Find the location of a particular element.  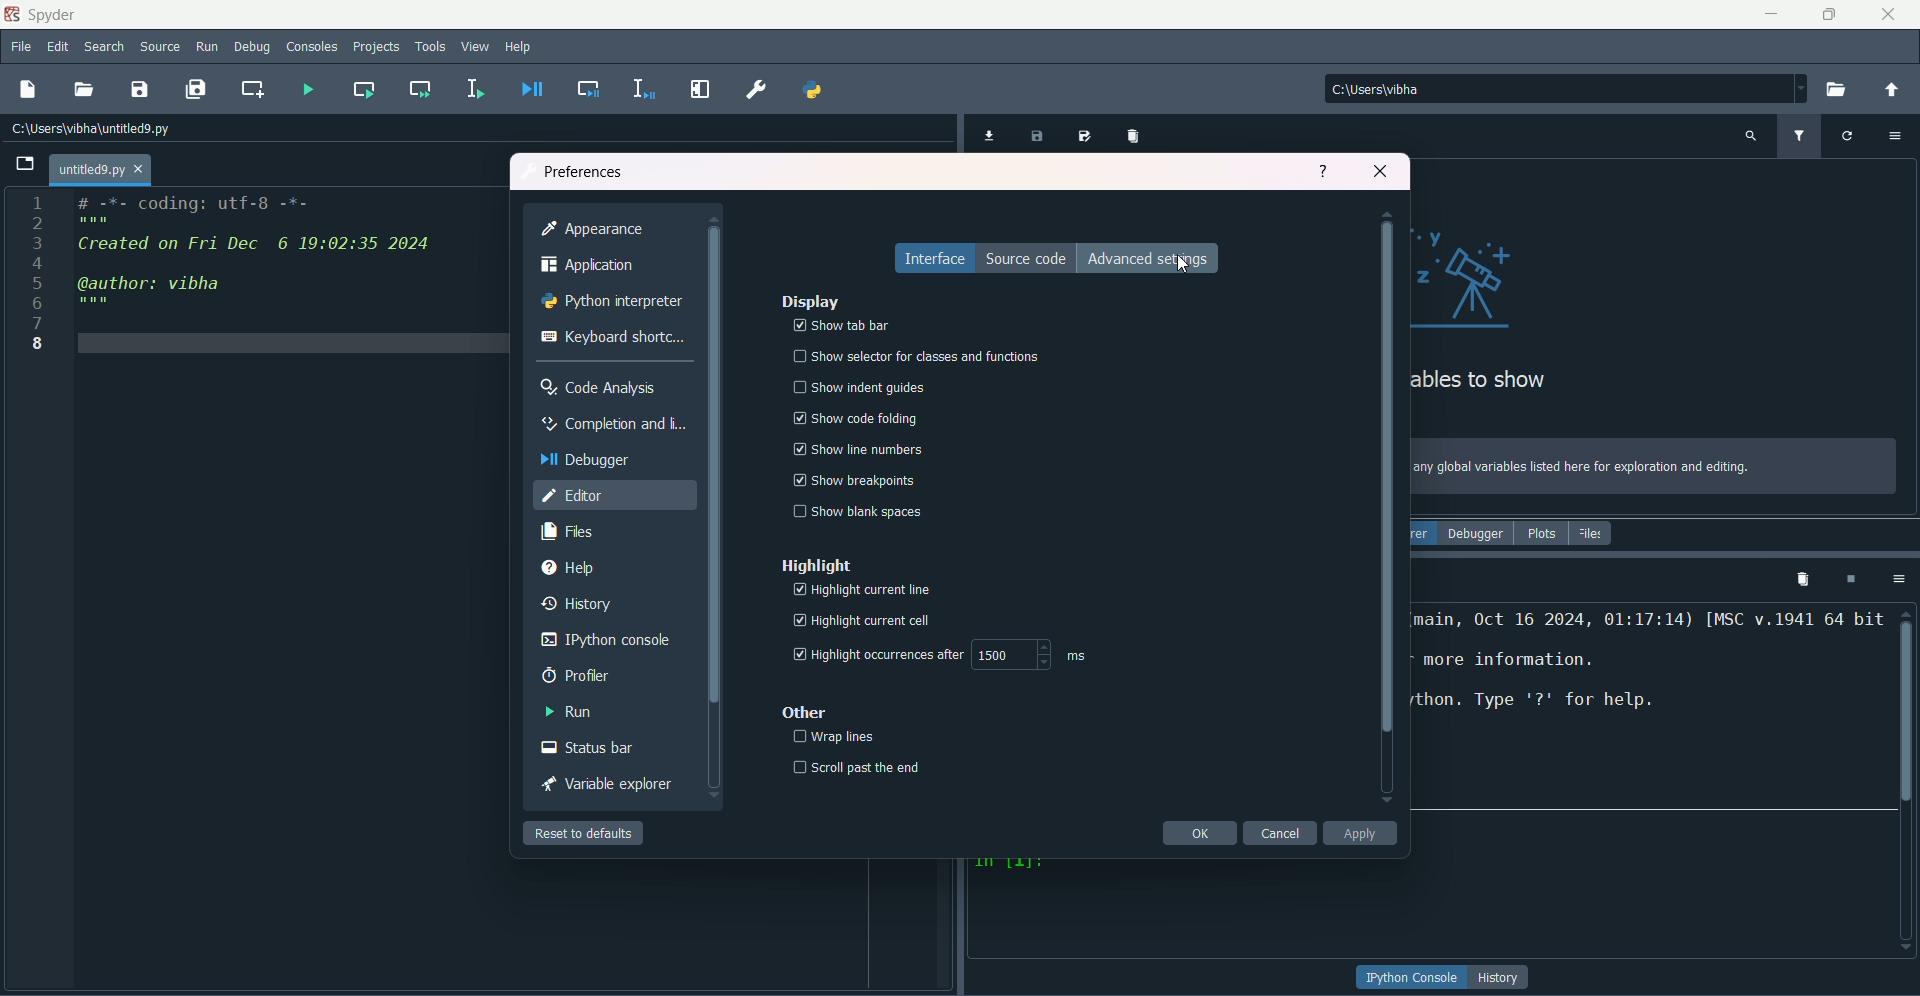

run is located at coordinates (208, 47).